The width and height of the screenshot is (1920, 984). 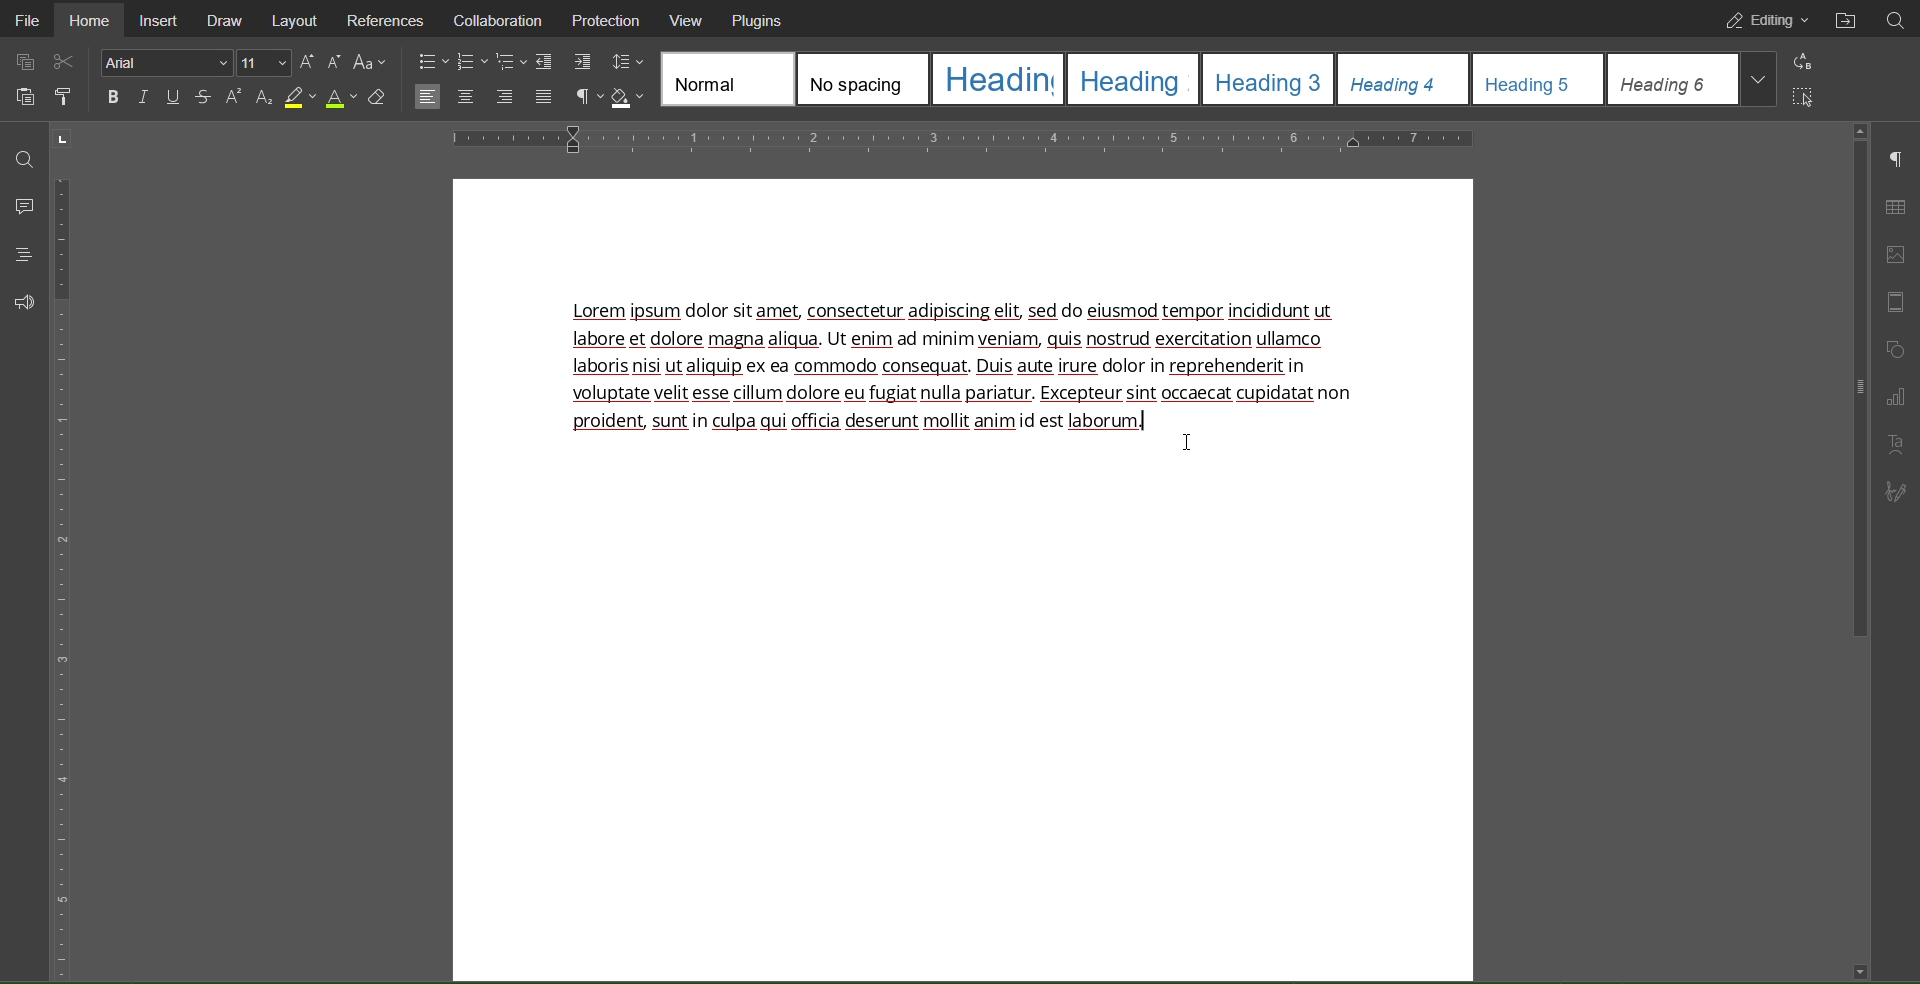 I want to click on Search, so click(x=1896, y=19).